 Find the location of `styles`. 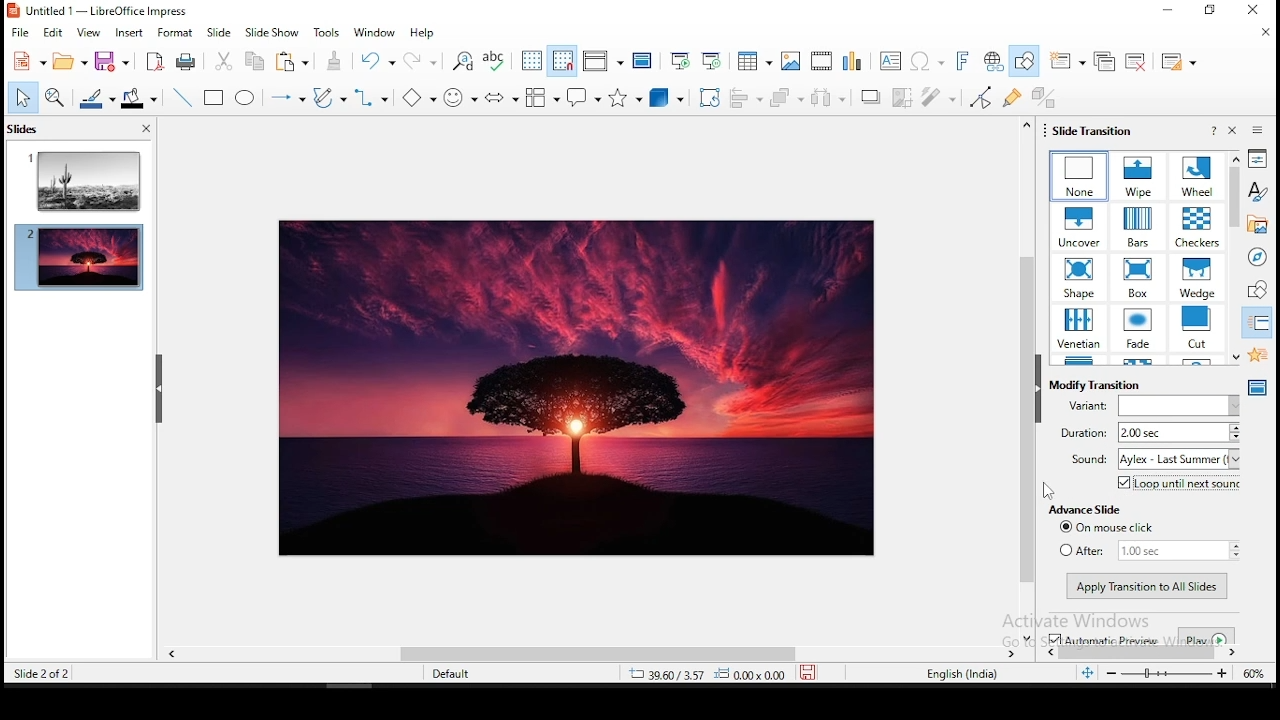

styles is located at coordinates (1258, 193).